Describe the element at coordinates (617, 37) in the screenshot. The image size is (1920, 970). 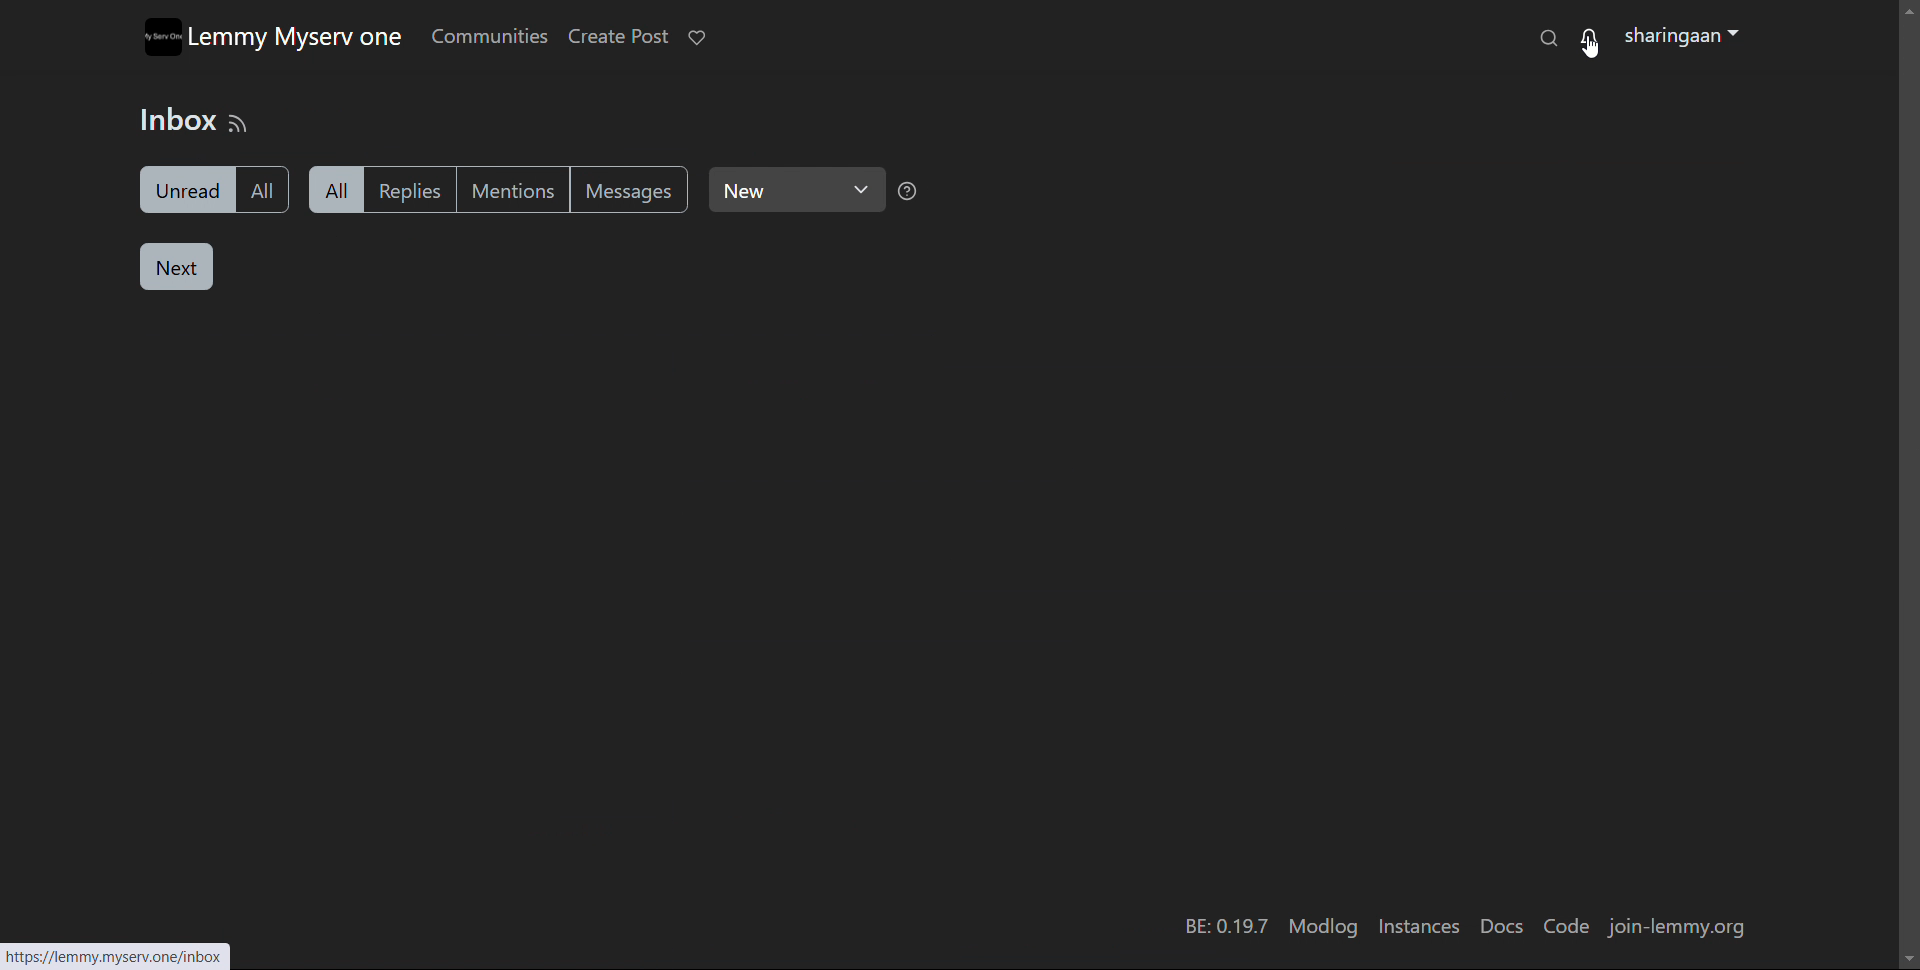
I see `create post` at that location.